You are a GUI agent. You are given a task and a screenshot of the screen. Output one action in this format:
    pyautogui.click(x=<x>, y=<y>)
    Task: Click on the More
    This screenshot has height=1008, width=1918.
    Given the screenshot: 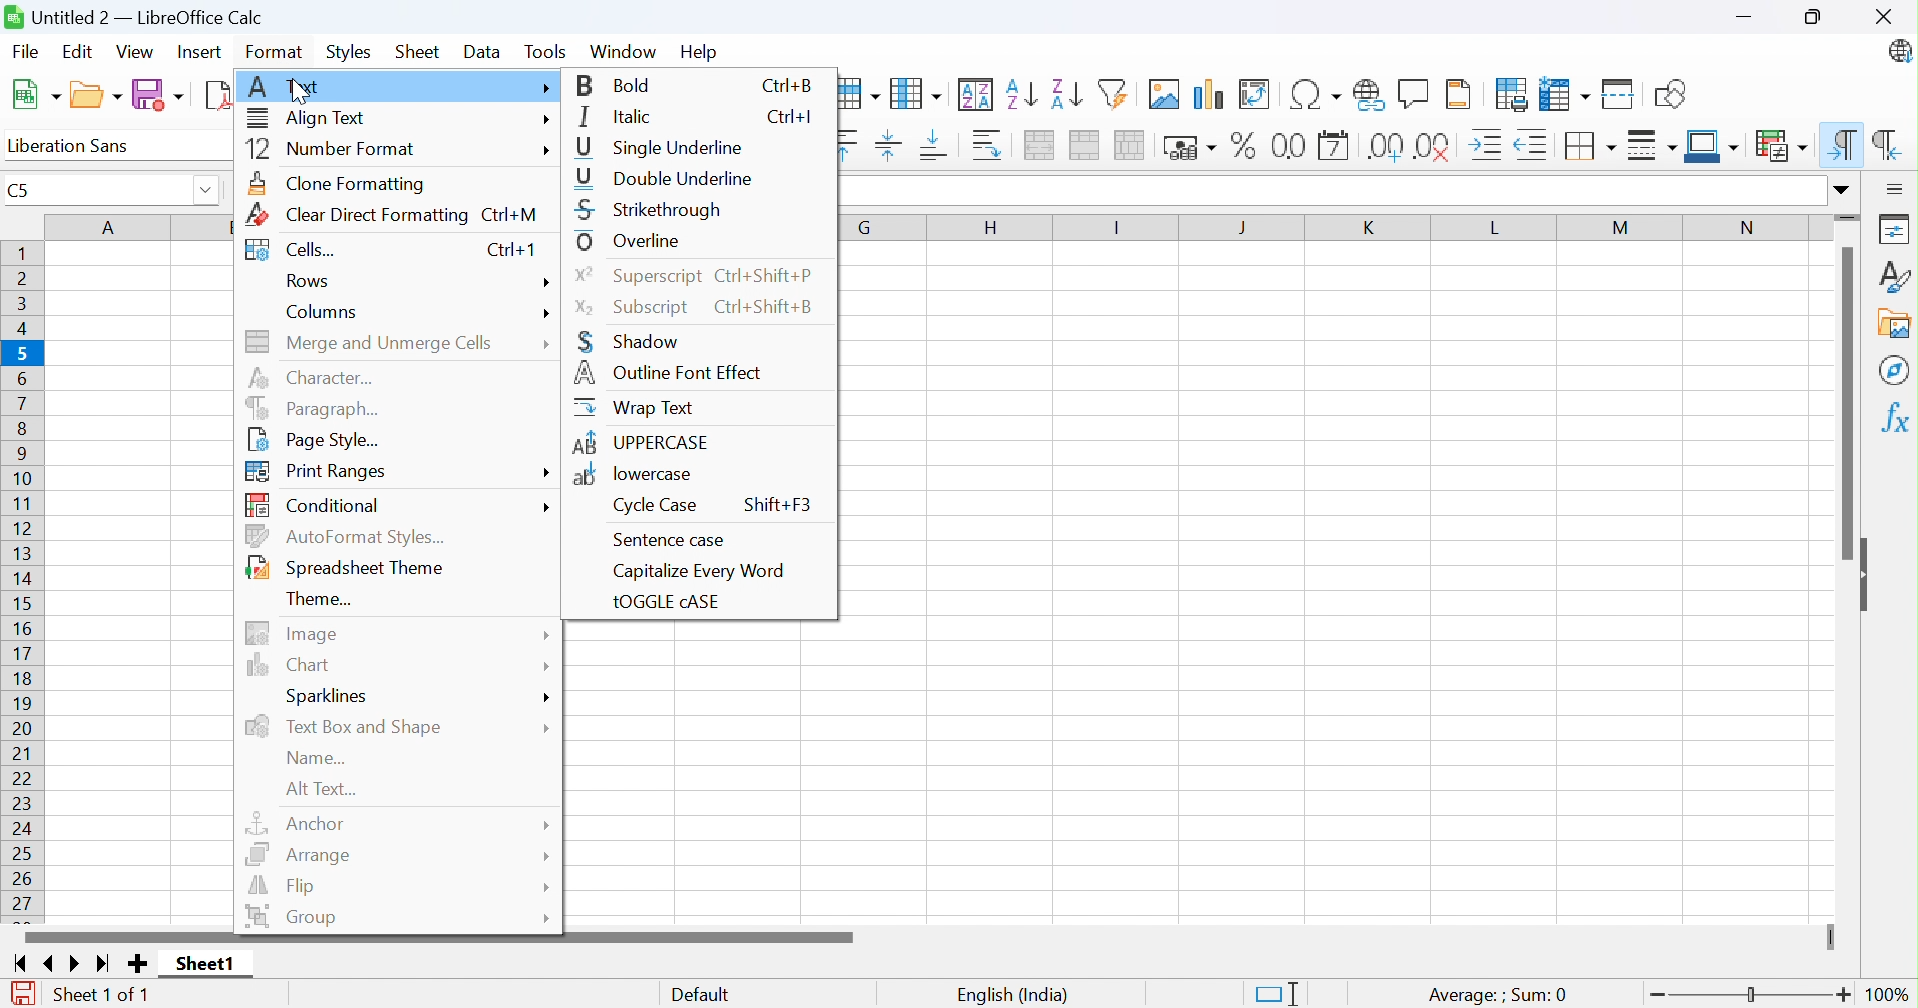 What is the action you would take?
    pyautogui.click(x=550, y=724)
    